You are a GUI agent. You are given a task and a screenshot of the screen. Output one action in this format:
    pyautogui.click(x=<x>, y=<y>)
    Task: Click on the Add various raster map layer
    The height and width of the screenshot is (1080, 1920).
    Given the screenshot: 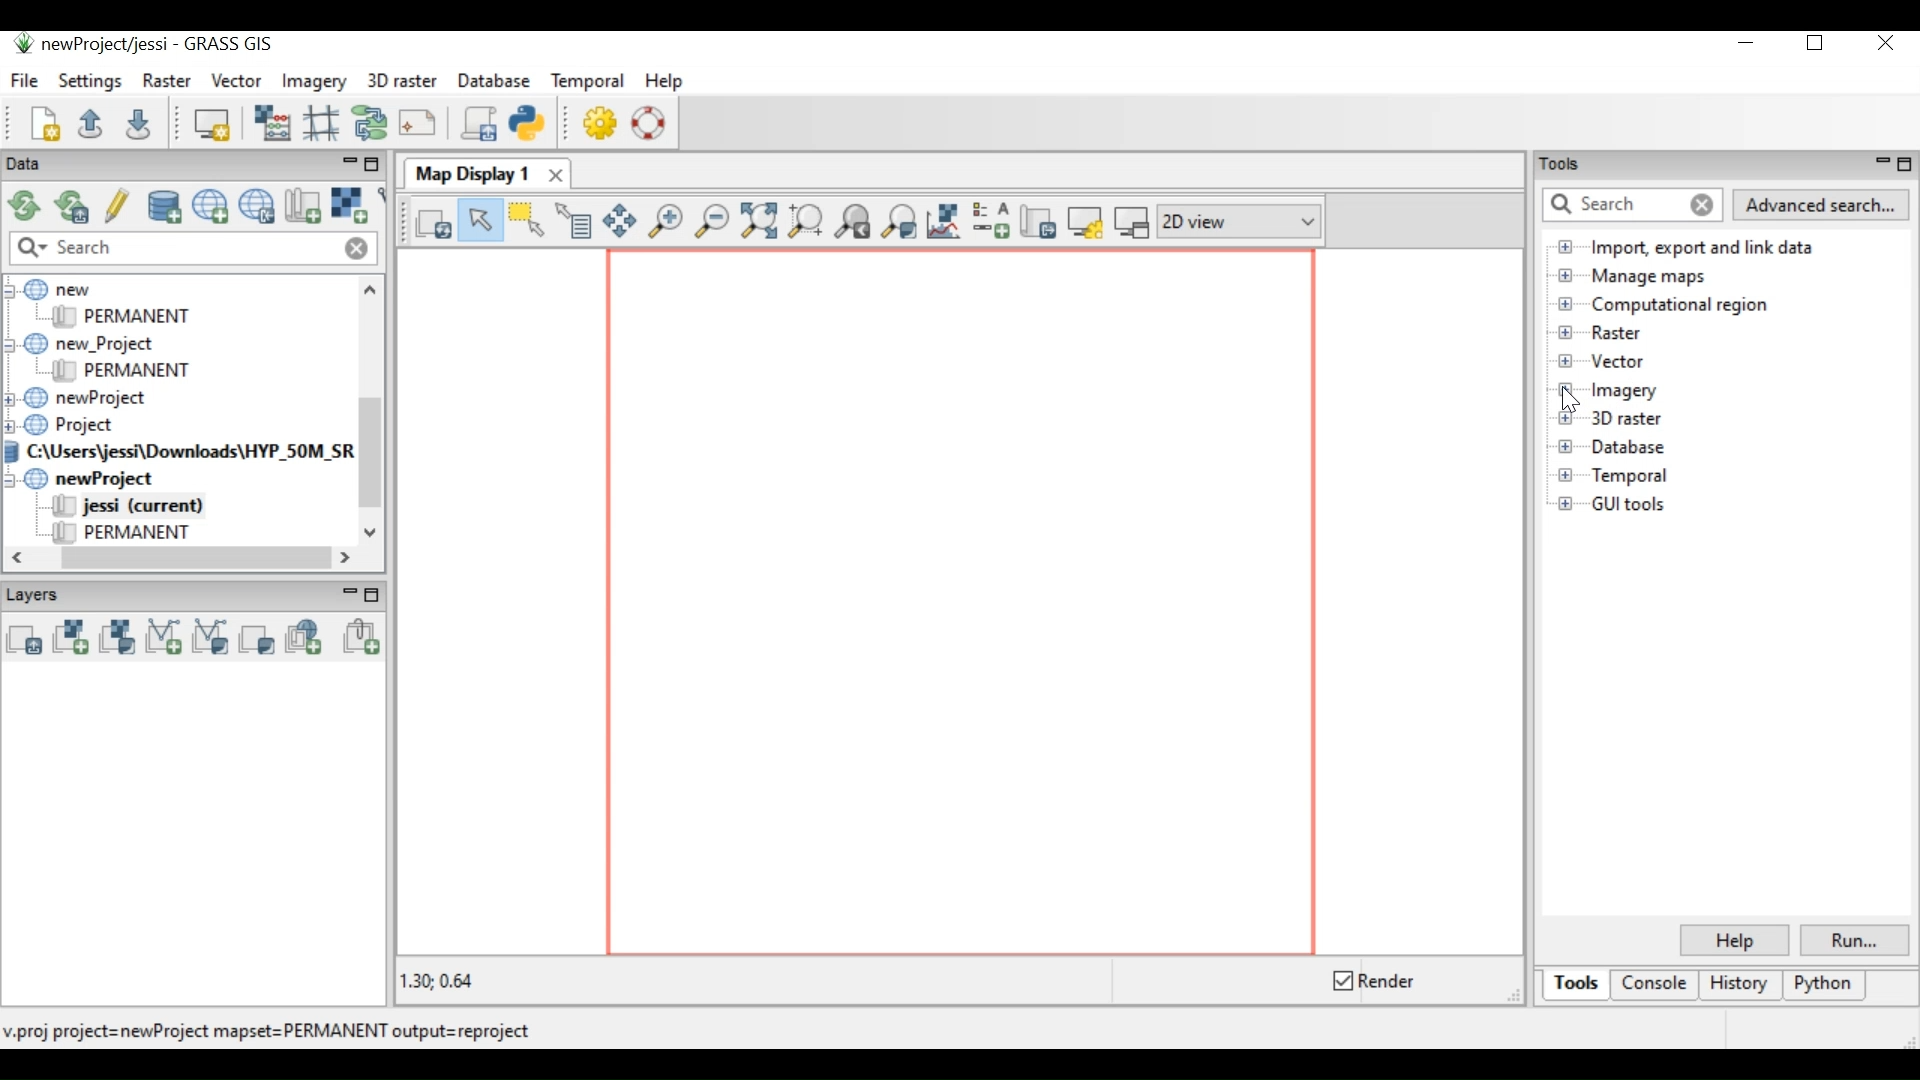 What is the action you would take?
    pyautogui.click(x=117, y=638)
    